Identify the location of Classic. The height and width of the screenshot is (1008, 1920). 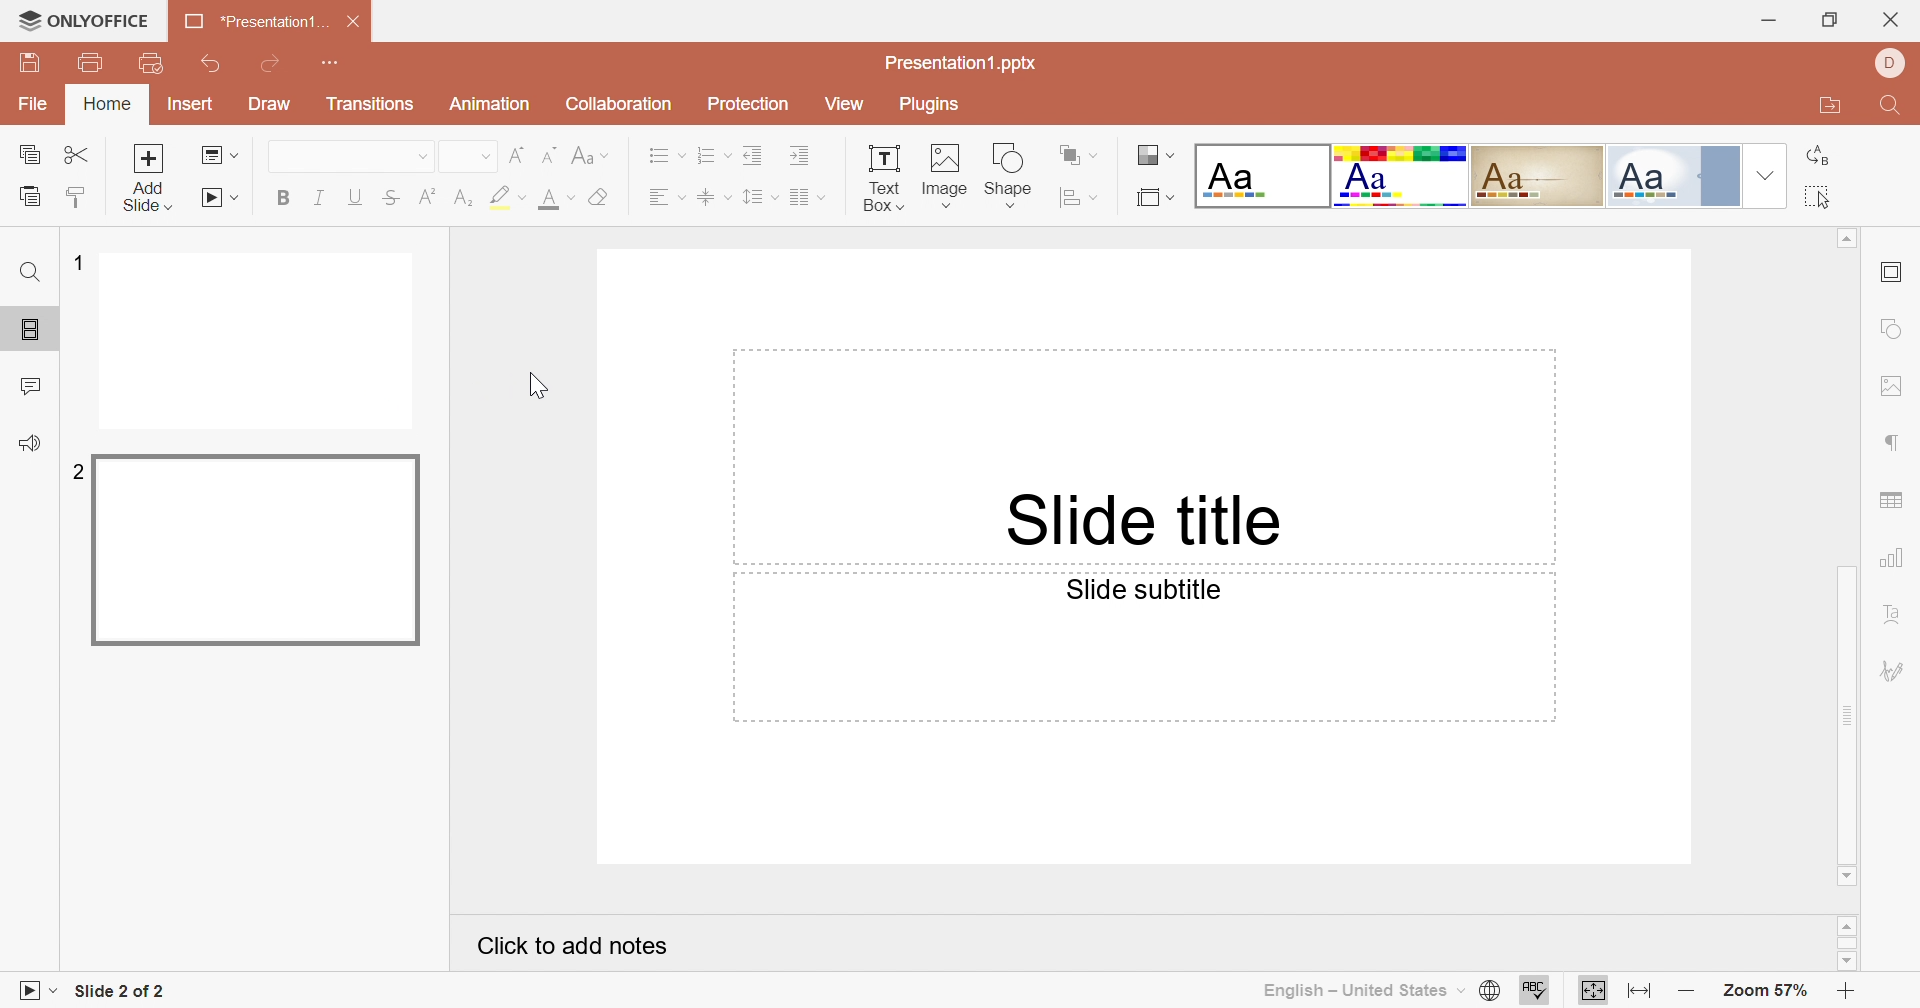
(1539, 176).